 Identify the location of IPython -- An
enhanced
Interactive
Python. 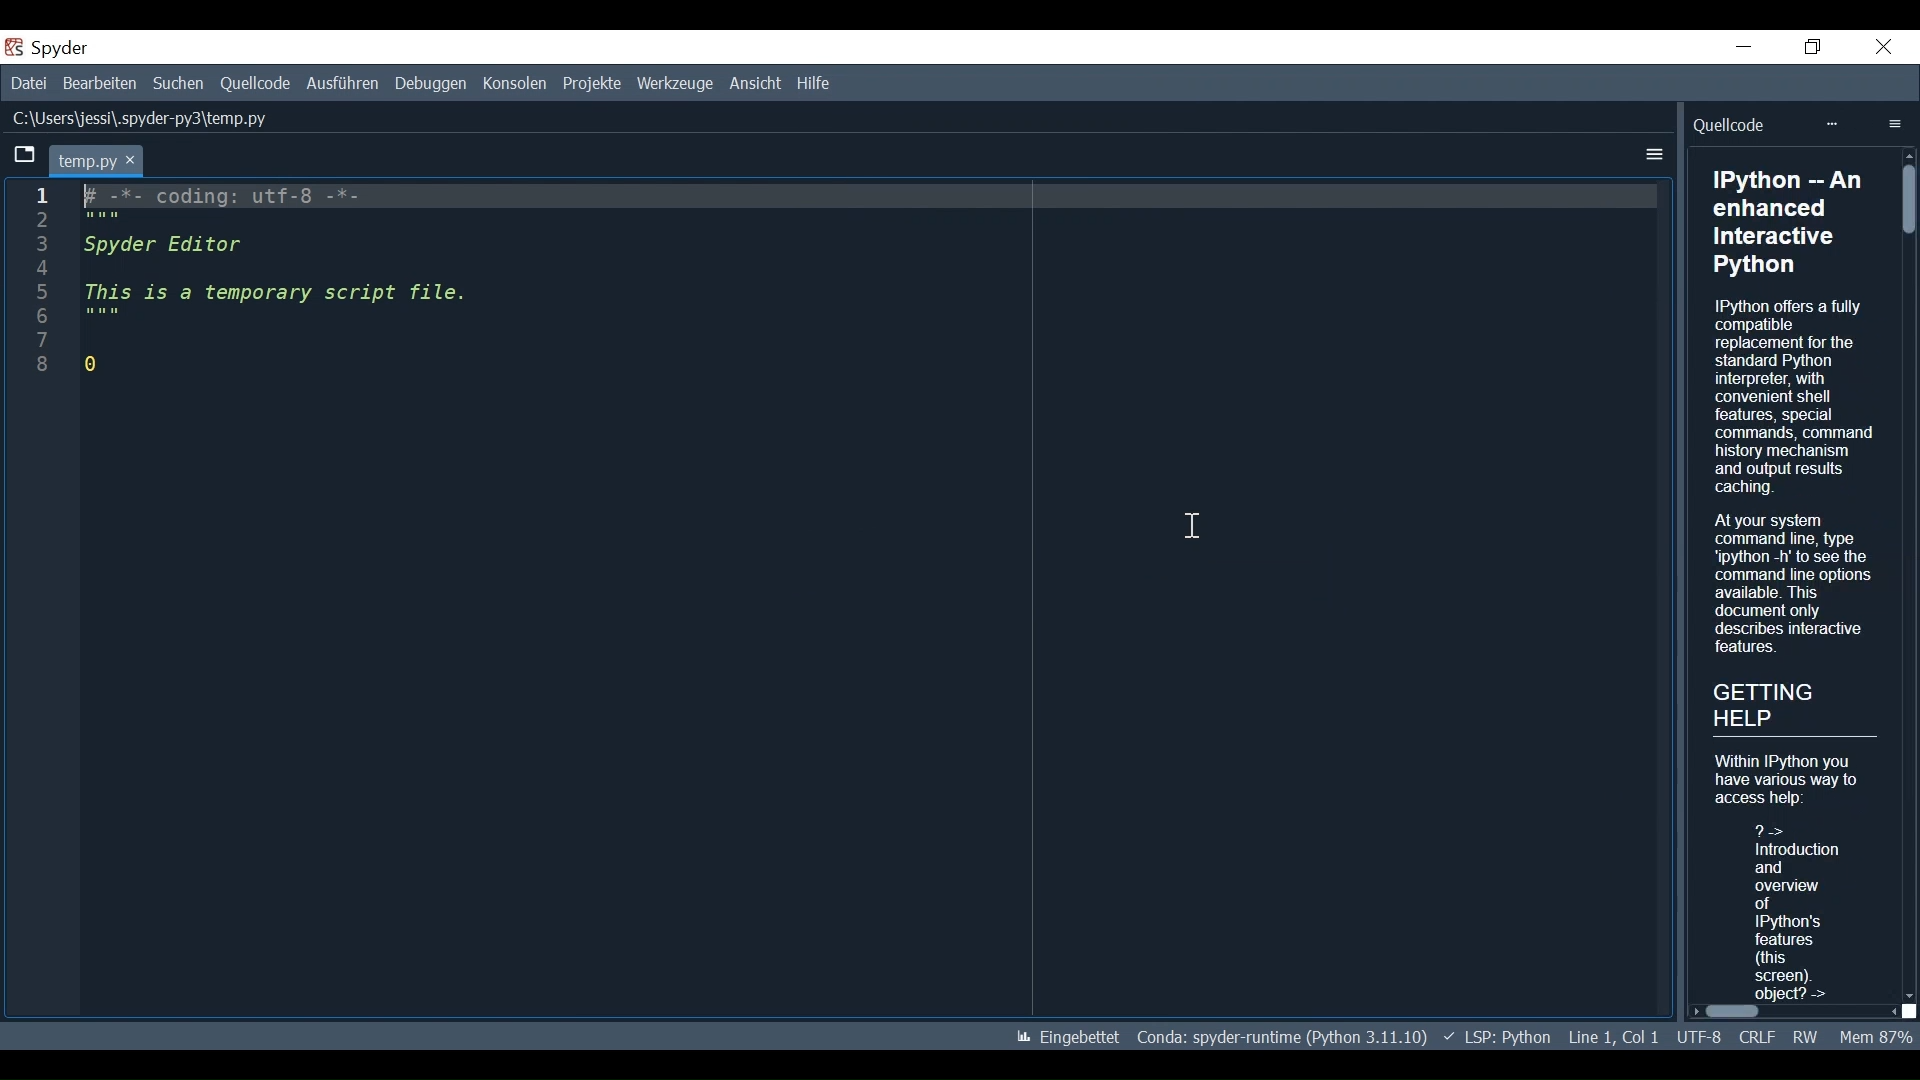
(1792, 222).